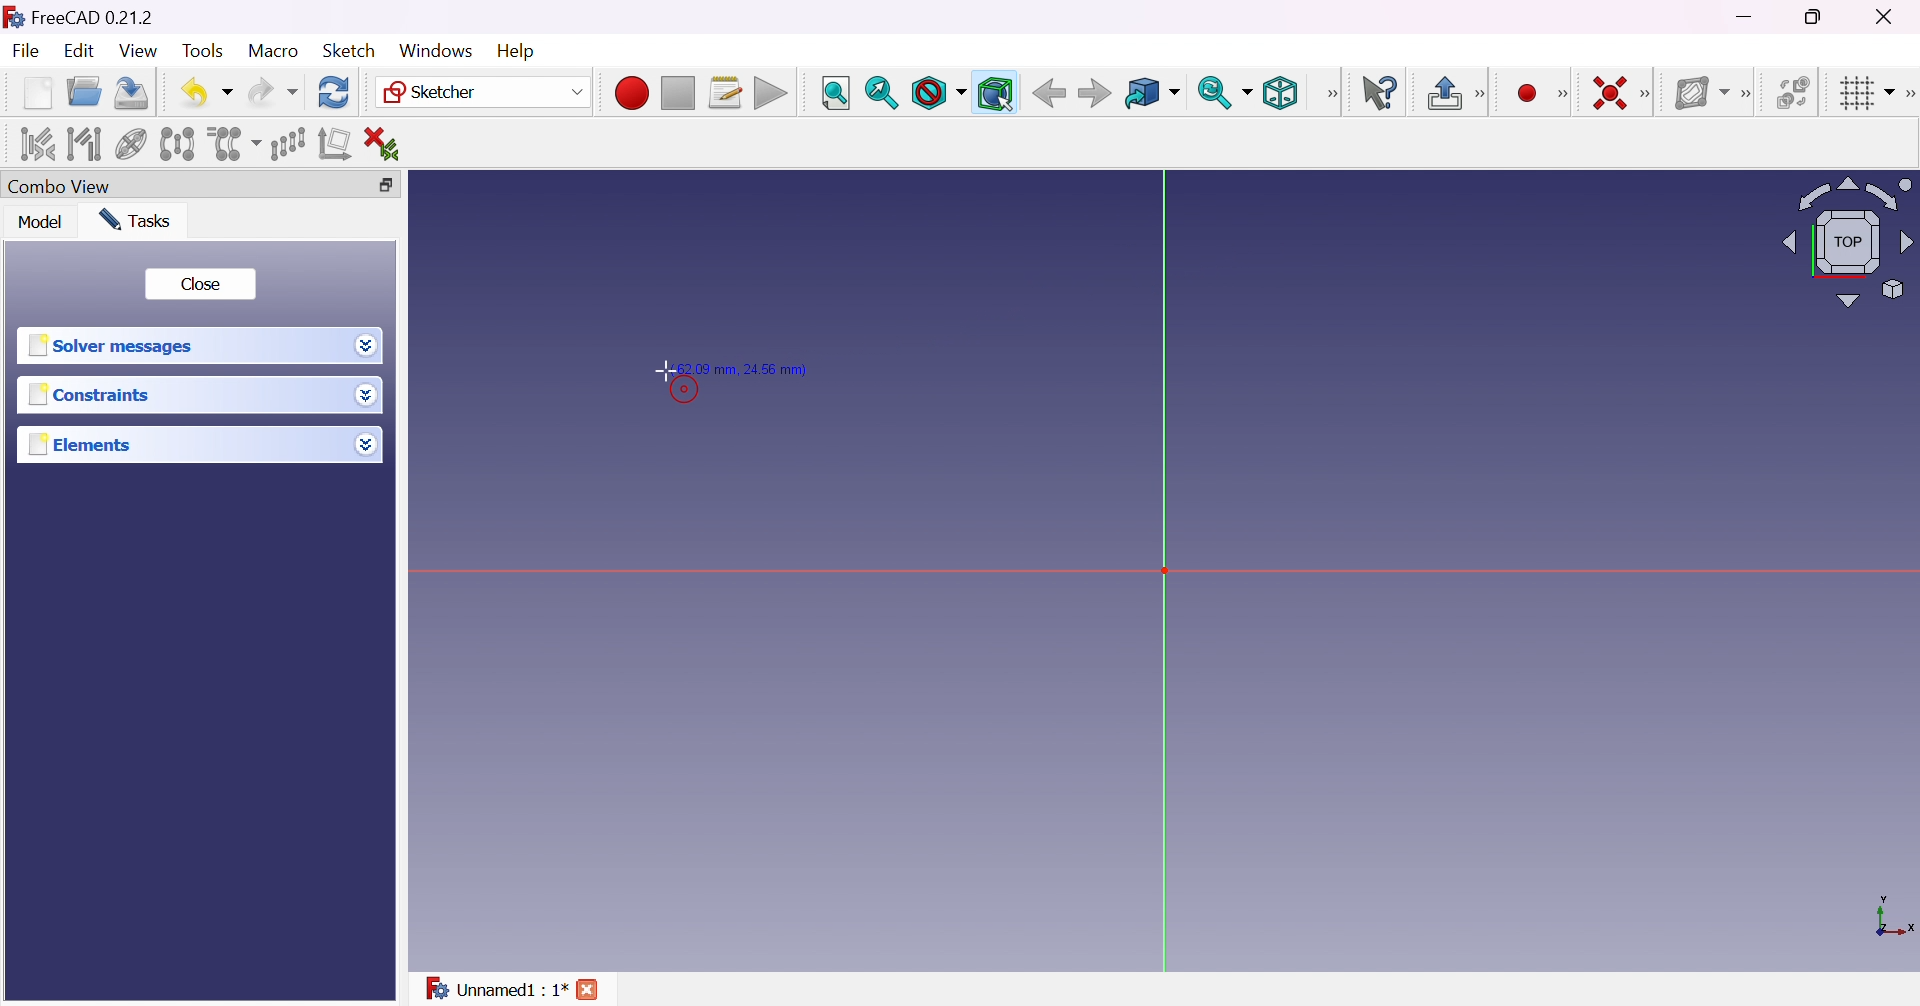 The height and width of the screenshot is (1006, 1920). Describe the element at coordinates (85, 142) in the screenshot. I see `Select associated geometry` at that location.